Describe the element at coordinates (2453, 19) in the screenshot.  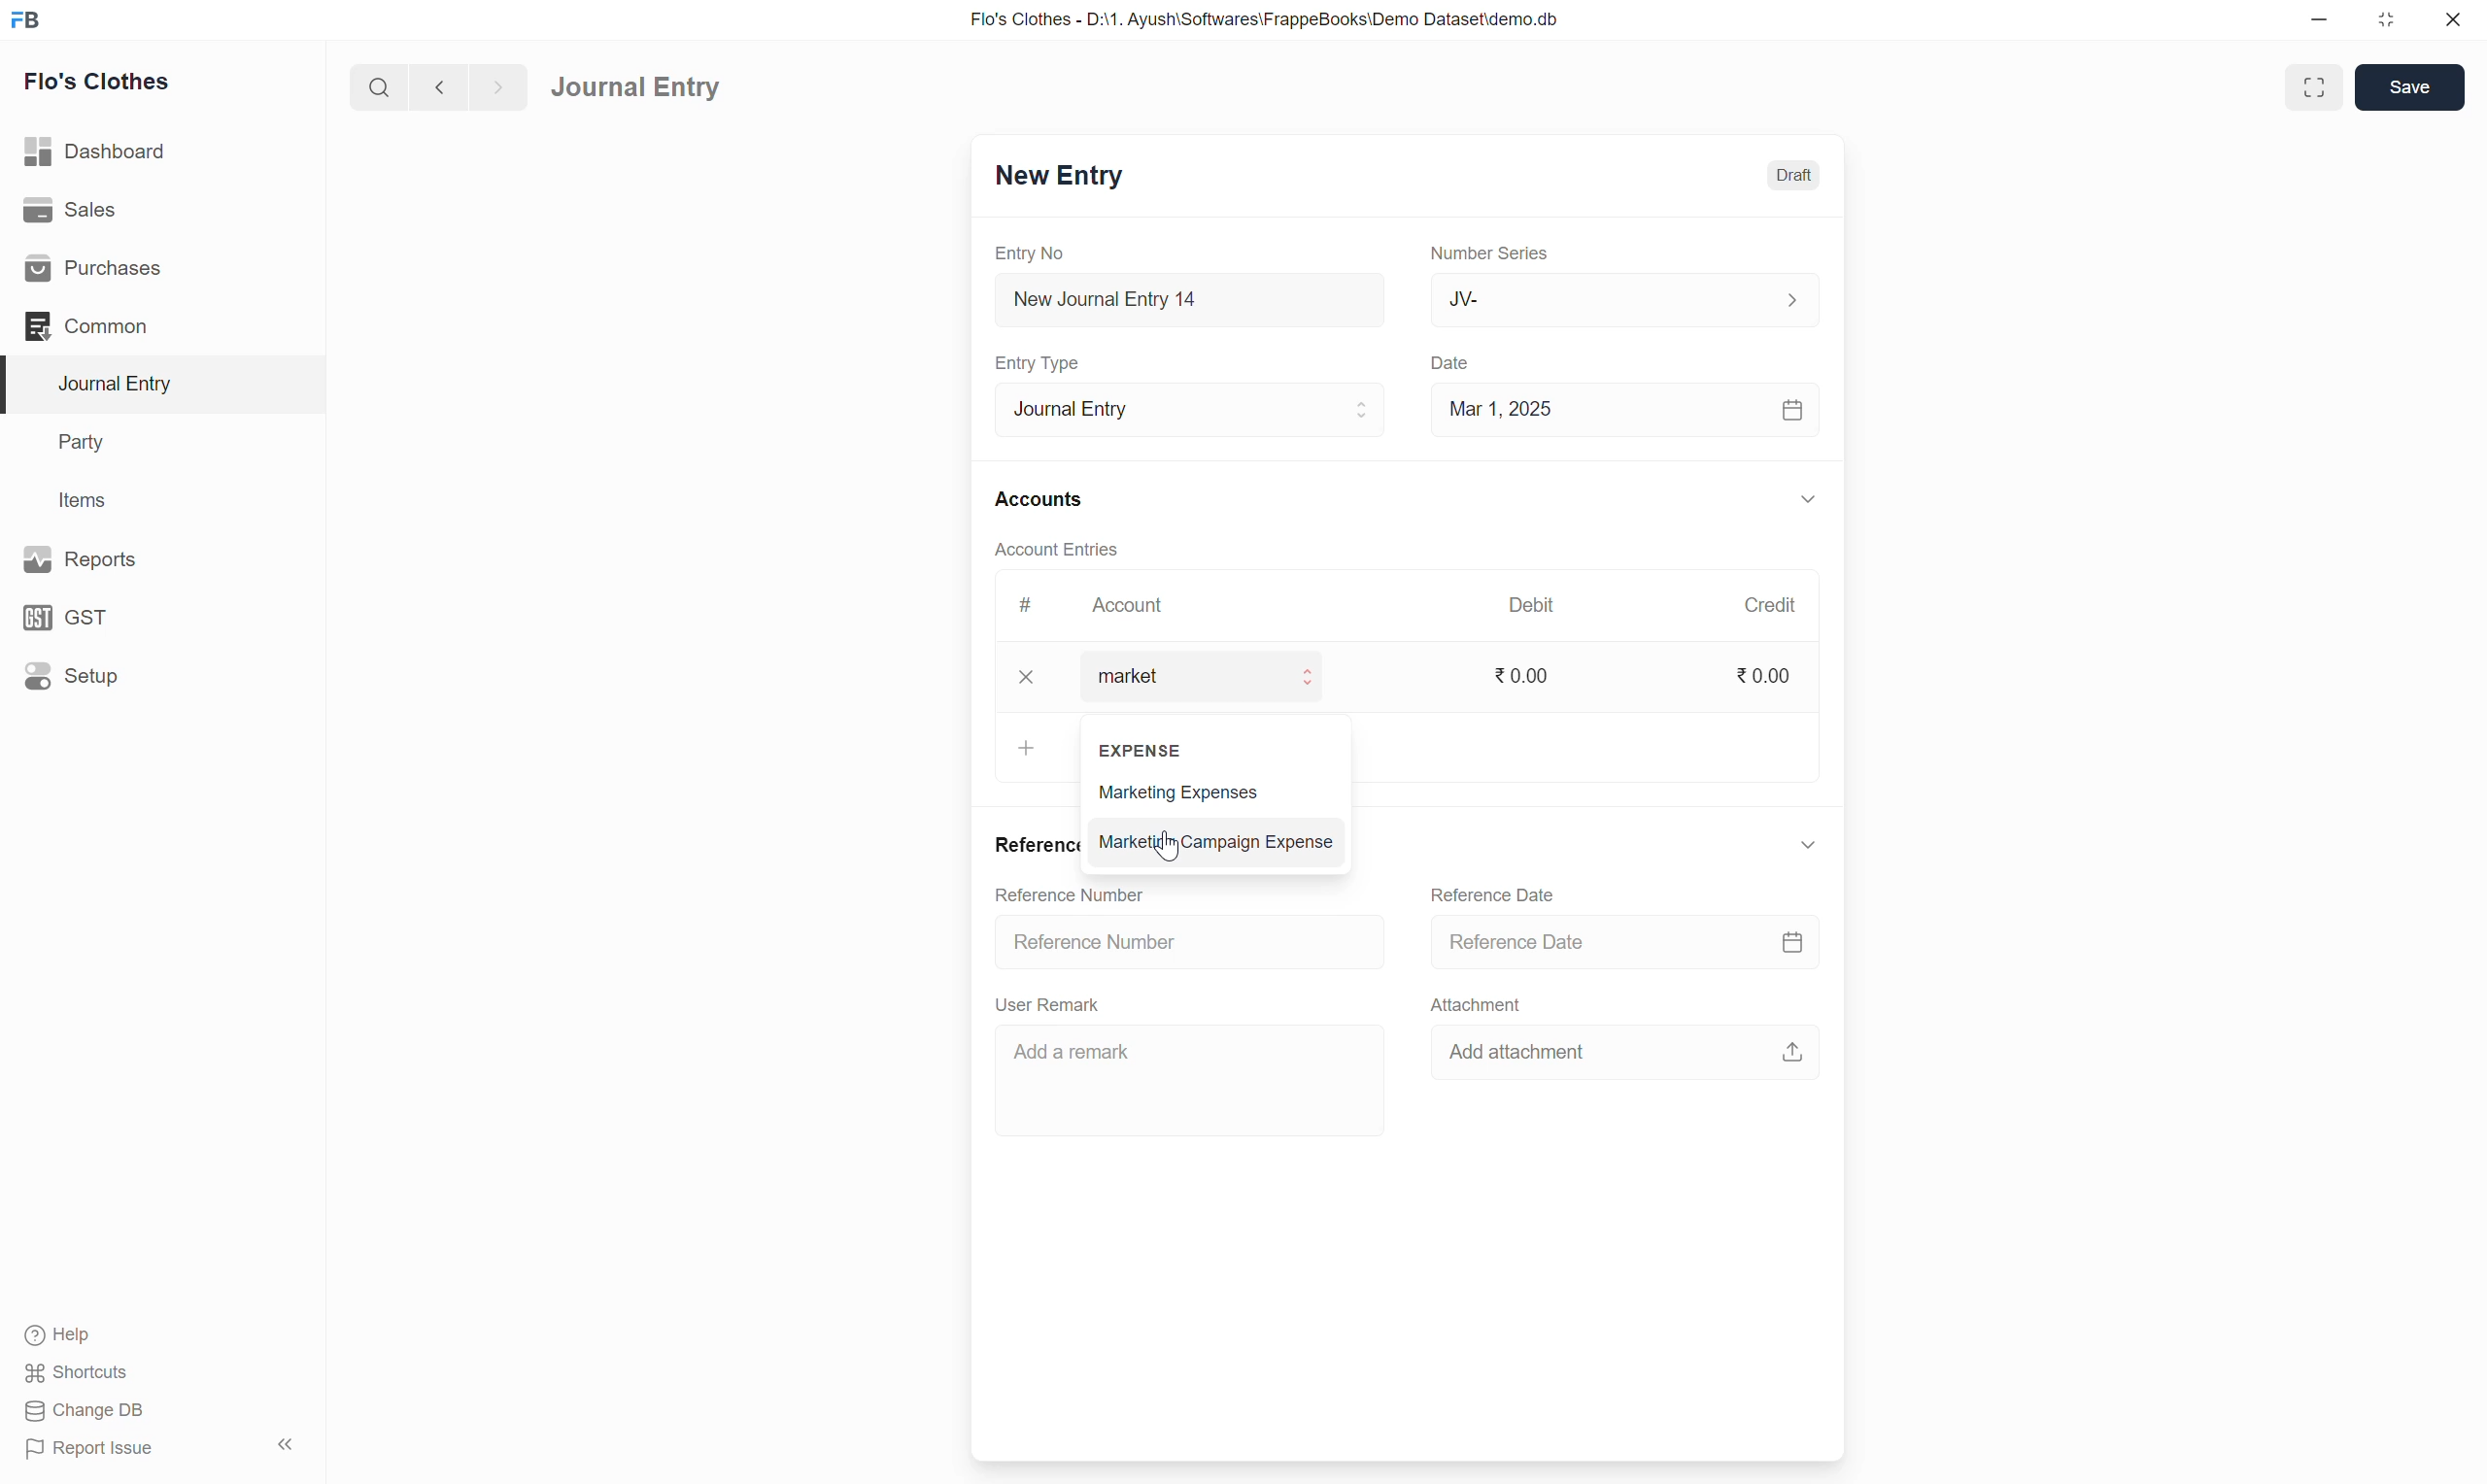
I see `close` at that location.